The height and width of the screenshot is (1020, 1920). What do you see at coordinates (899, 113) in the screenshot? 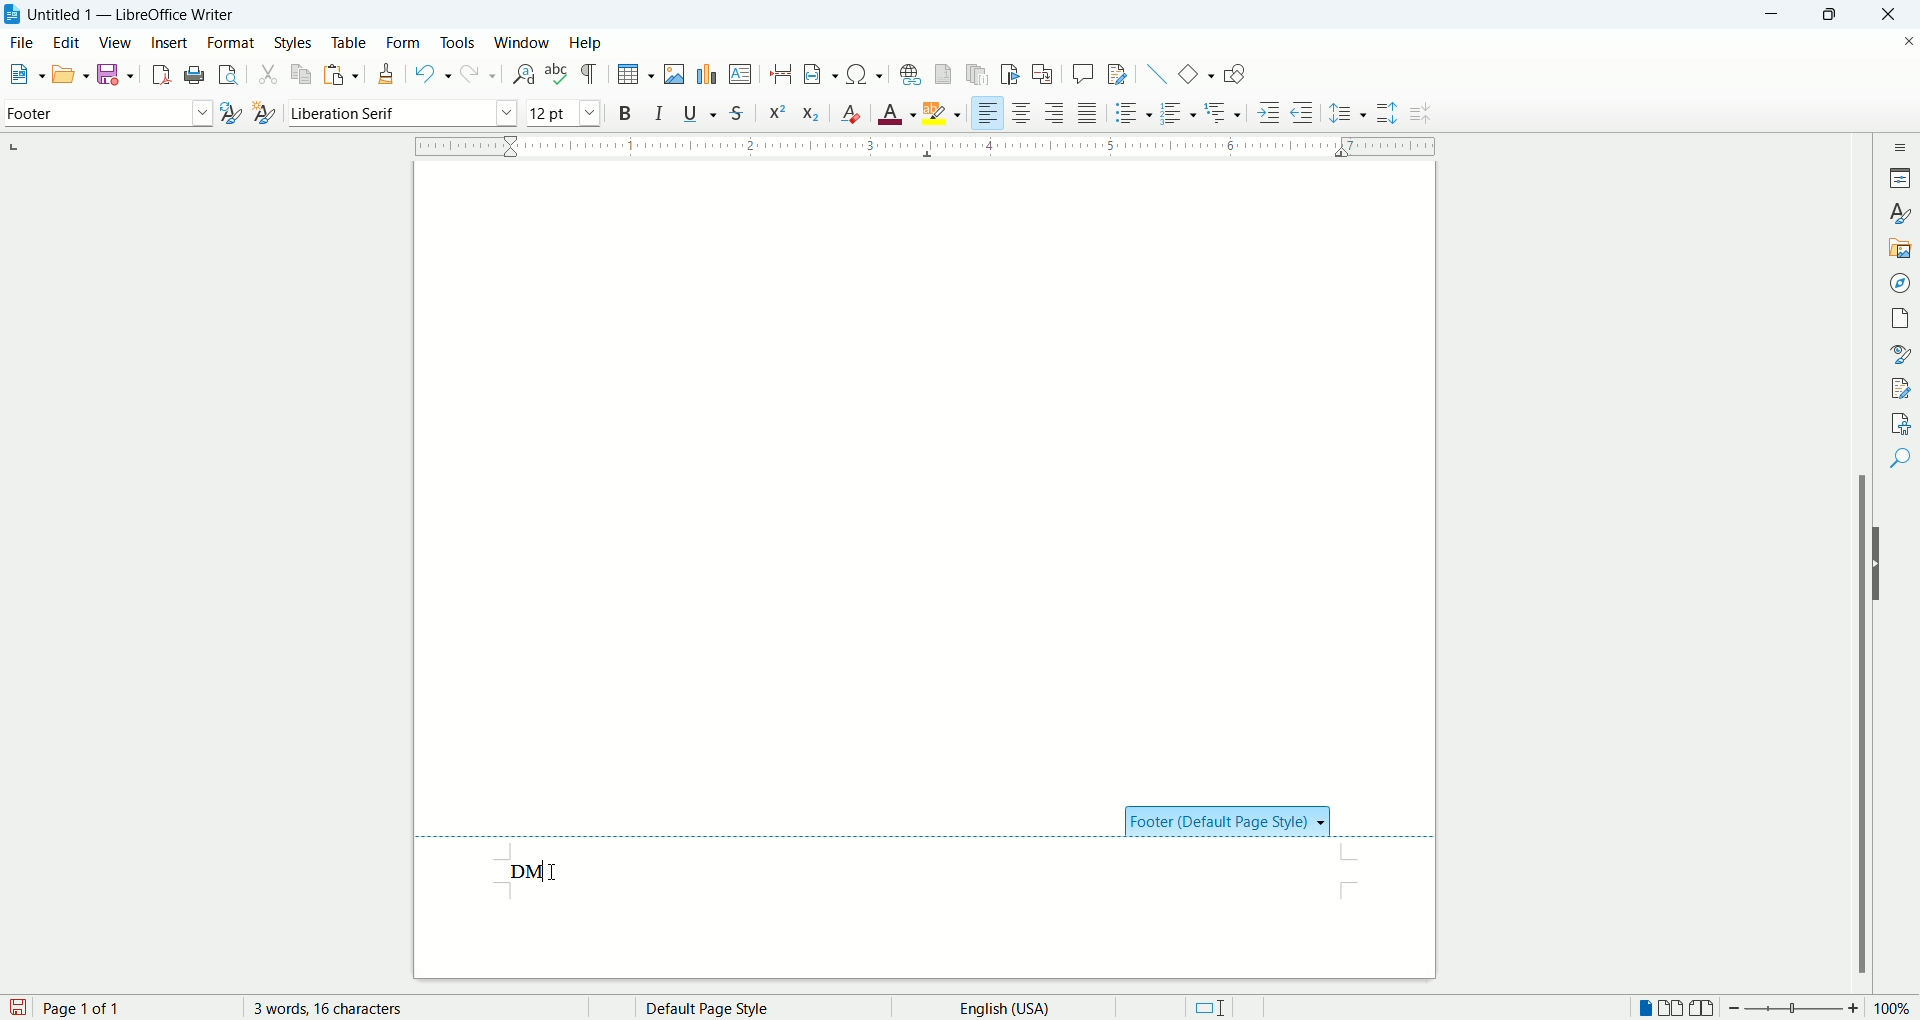
I see `text color` at bounding box center [899, 113].